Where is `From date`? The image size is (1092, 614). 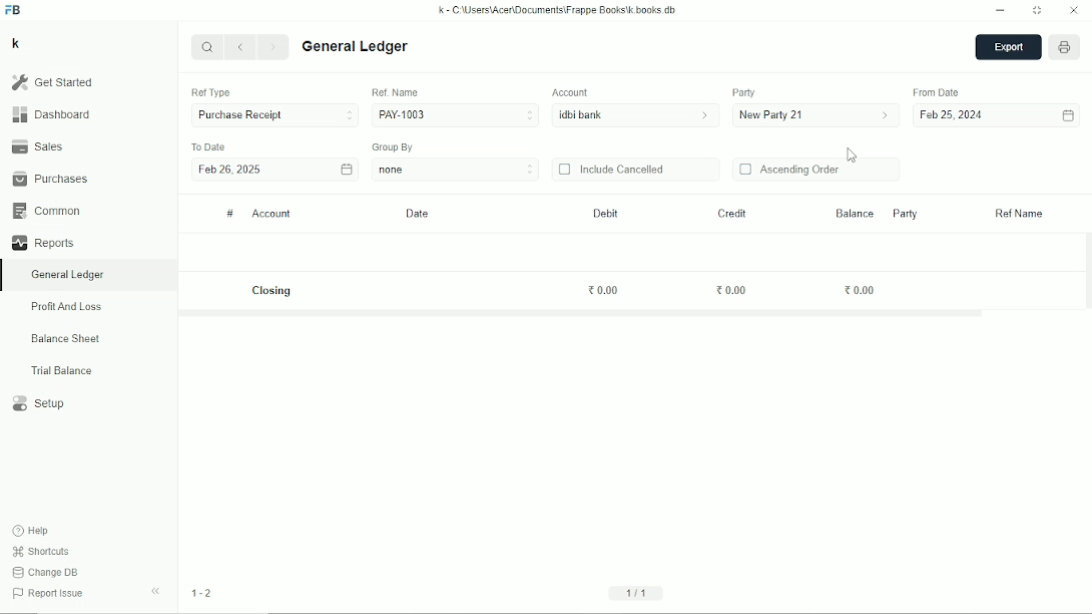
From date is located at coordinates (938, 92).